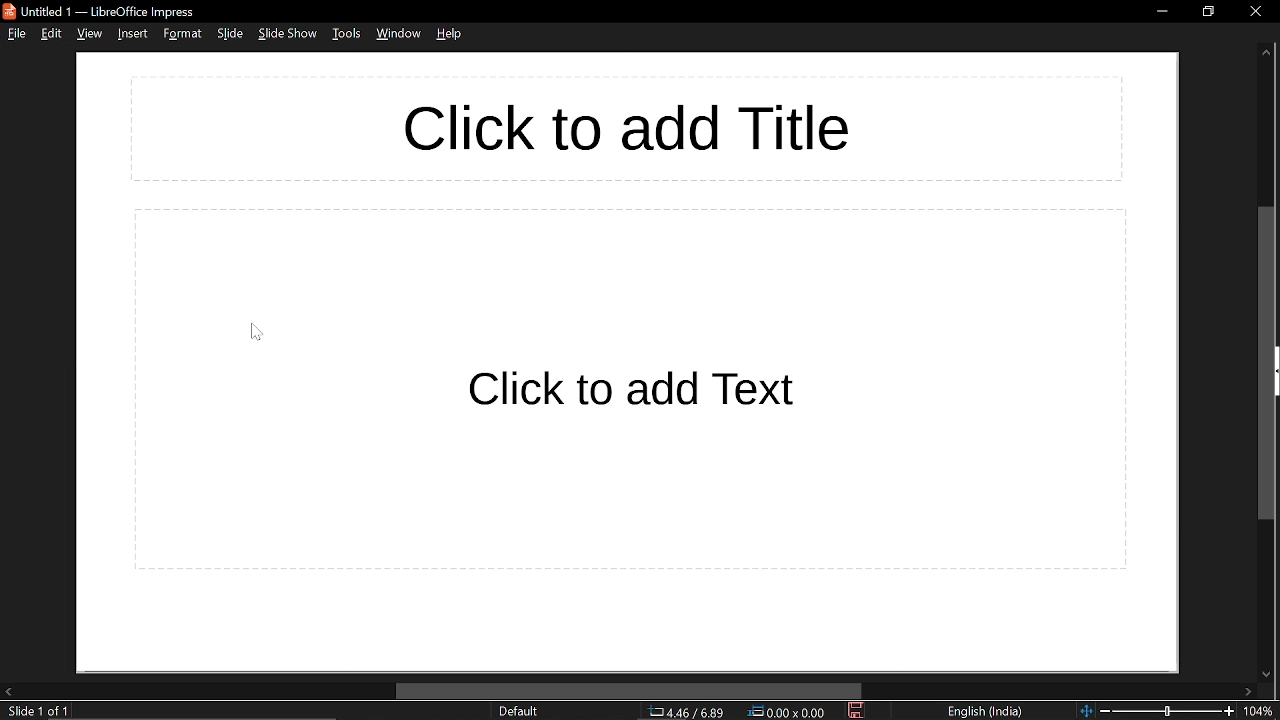 This screenshot has height=720, width=1280. I want to click on current zoom, so click(1262, 711).